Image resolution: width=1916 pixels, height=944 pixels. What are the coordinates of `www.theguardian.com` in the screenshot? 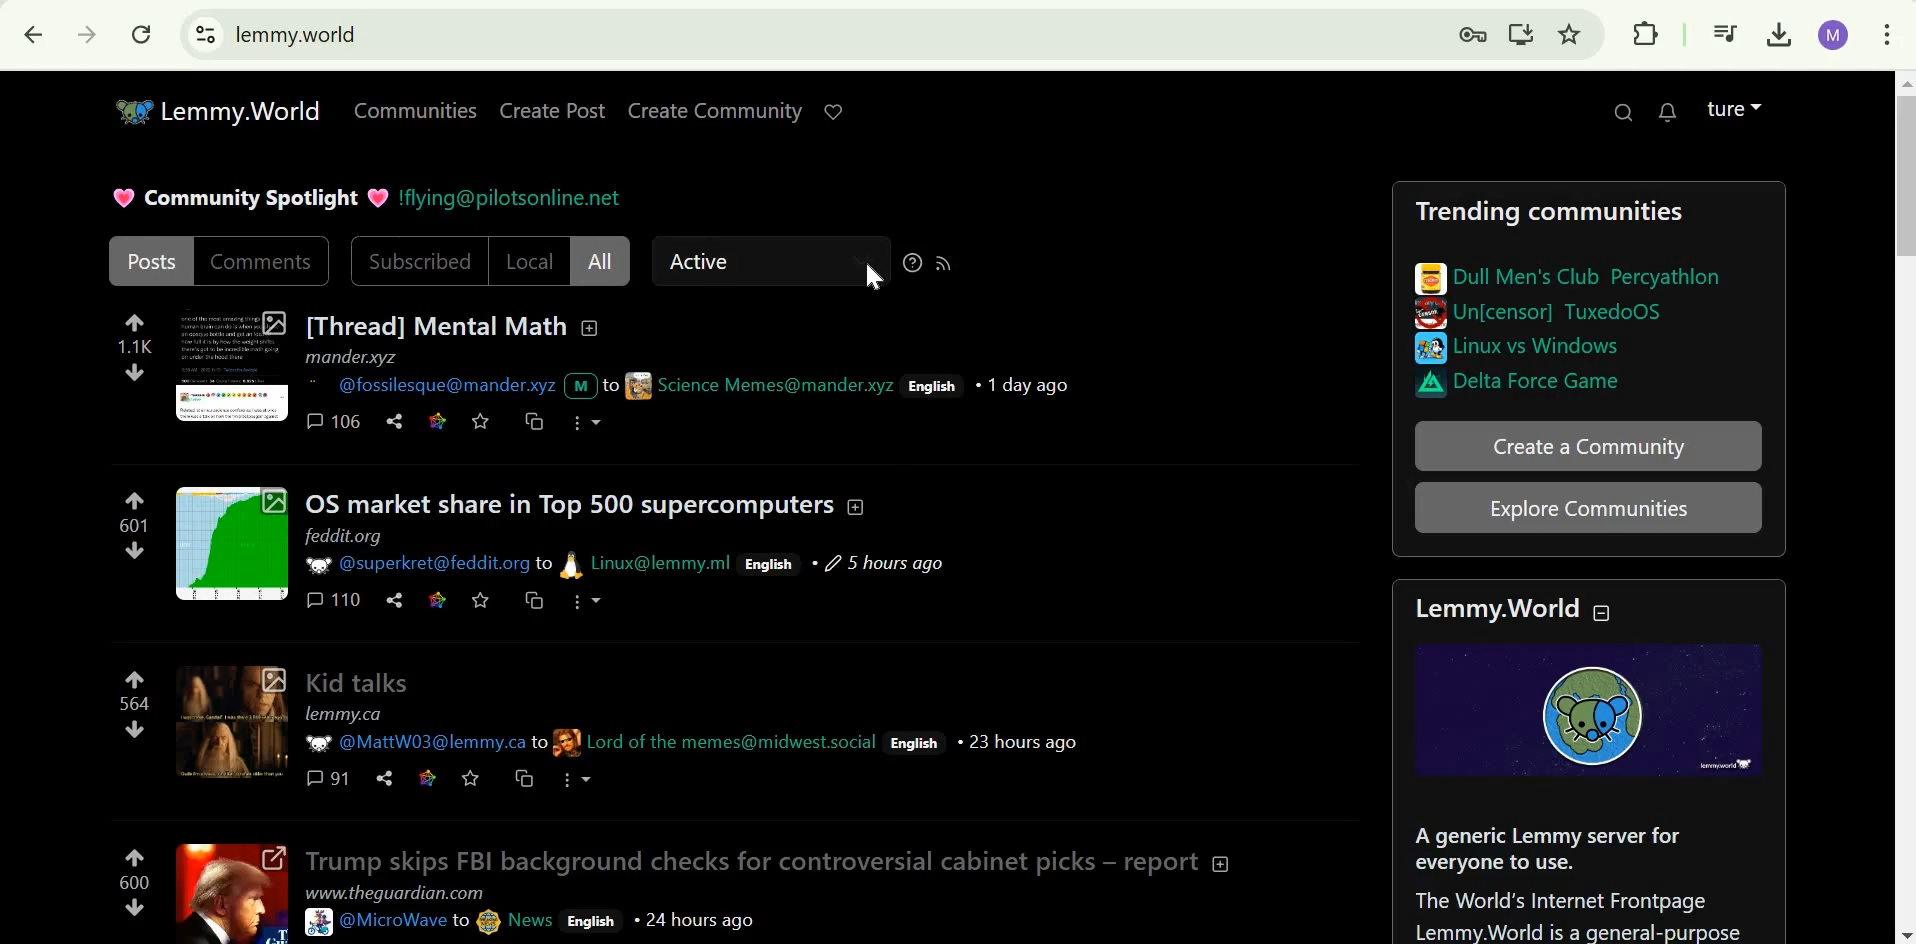 It's located at (398, 892).